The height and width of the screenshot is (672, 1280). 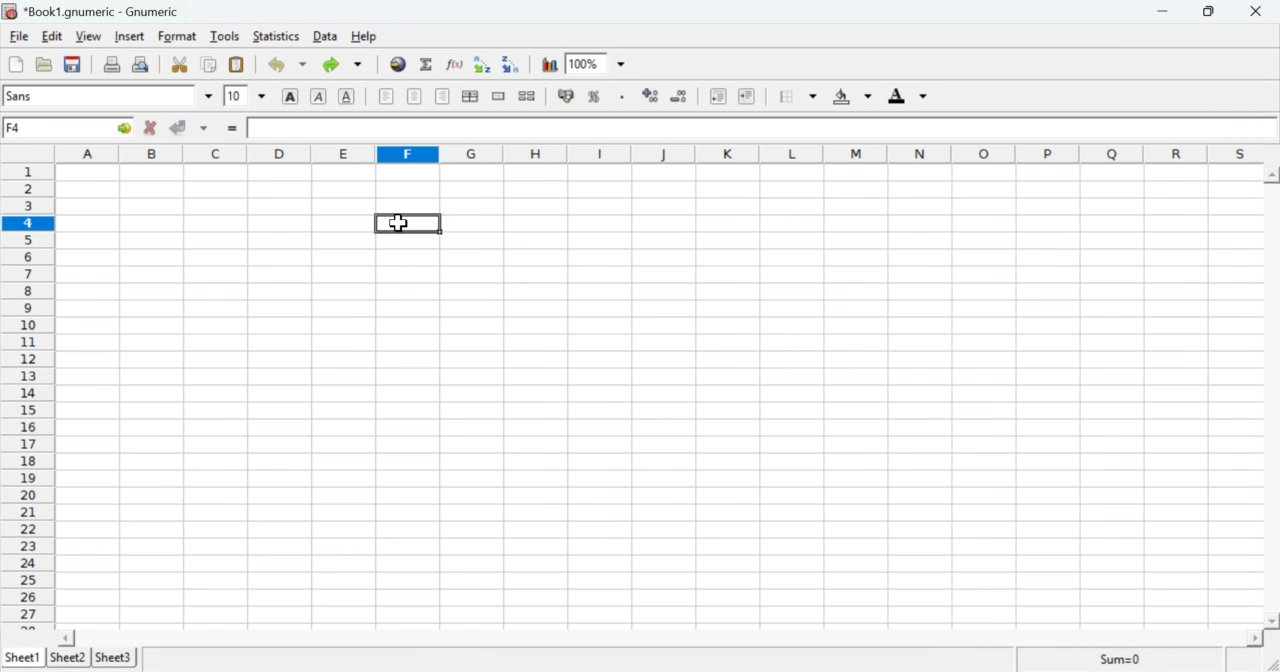 What do you see at coordinates (67, 655) in the screenshot?
I see `Sheet2` at bounding box center [67, 655].